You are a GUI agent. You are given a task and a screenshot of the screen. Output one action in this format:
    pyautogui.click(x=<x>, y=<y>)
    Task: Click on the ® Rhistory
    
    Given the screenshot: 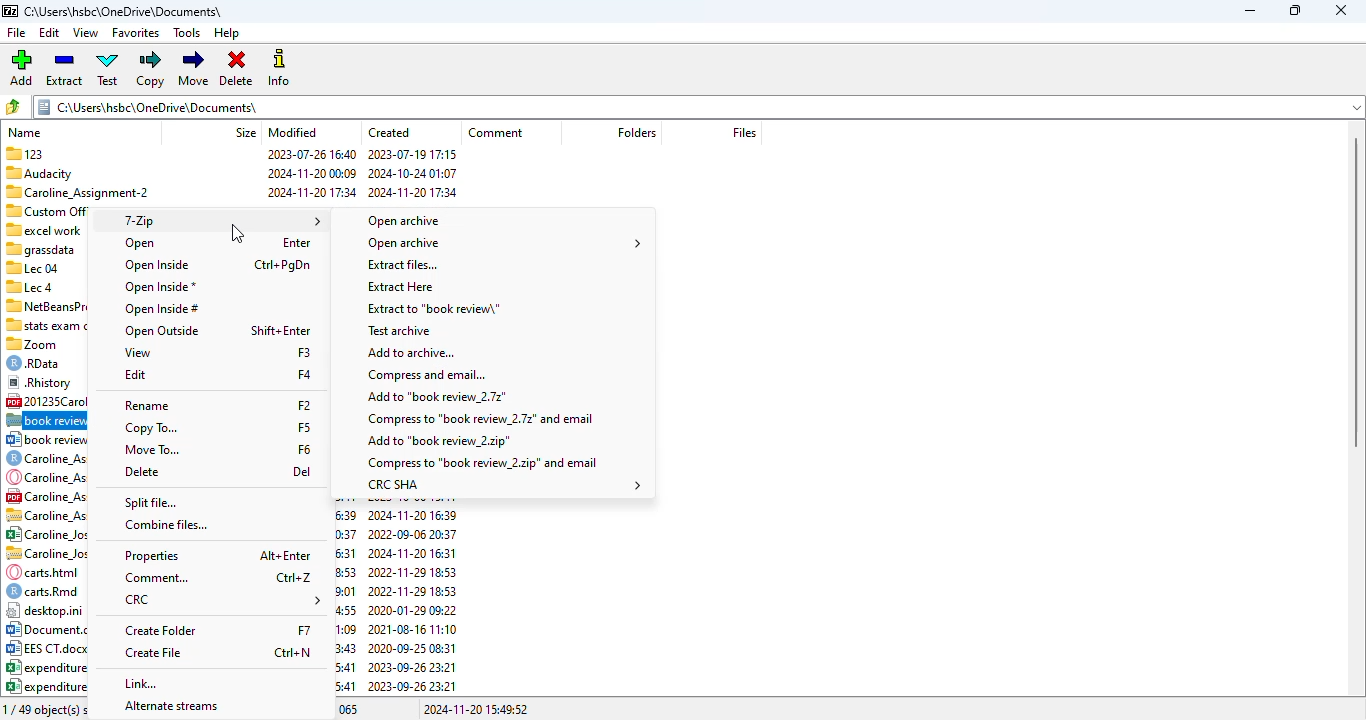 What is the action you would take?
    pyautogui.click(x=40, y=381)
    